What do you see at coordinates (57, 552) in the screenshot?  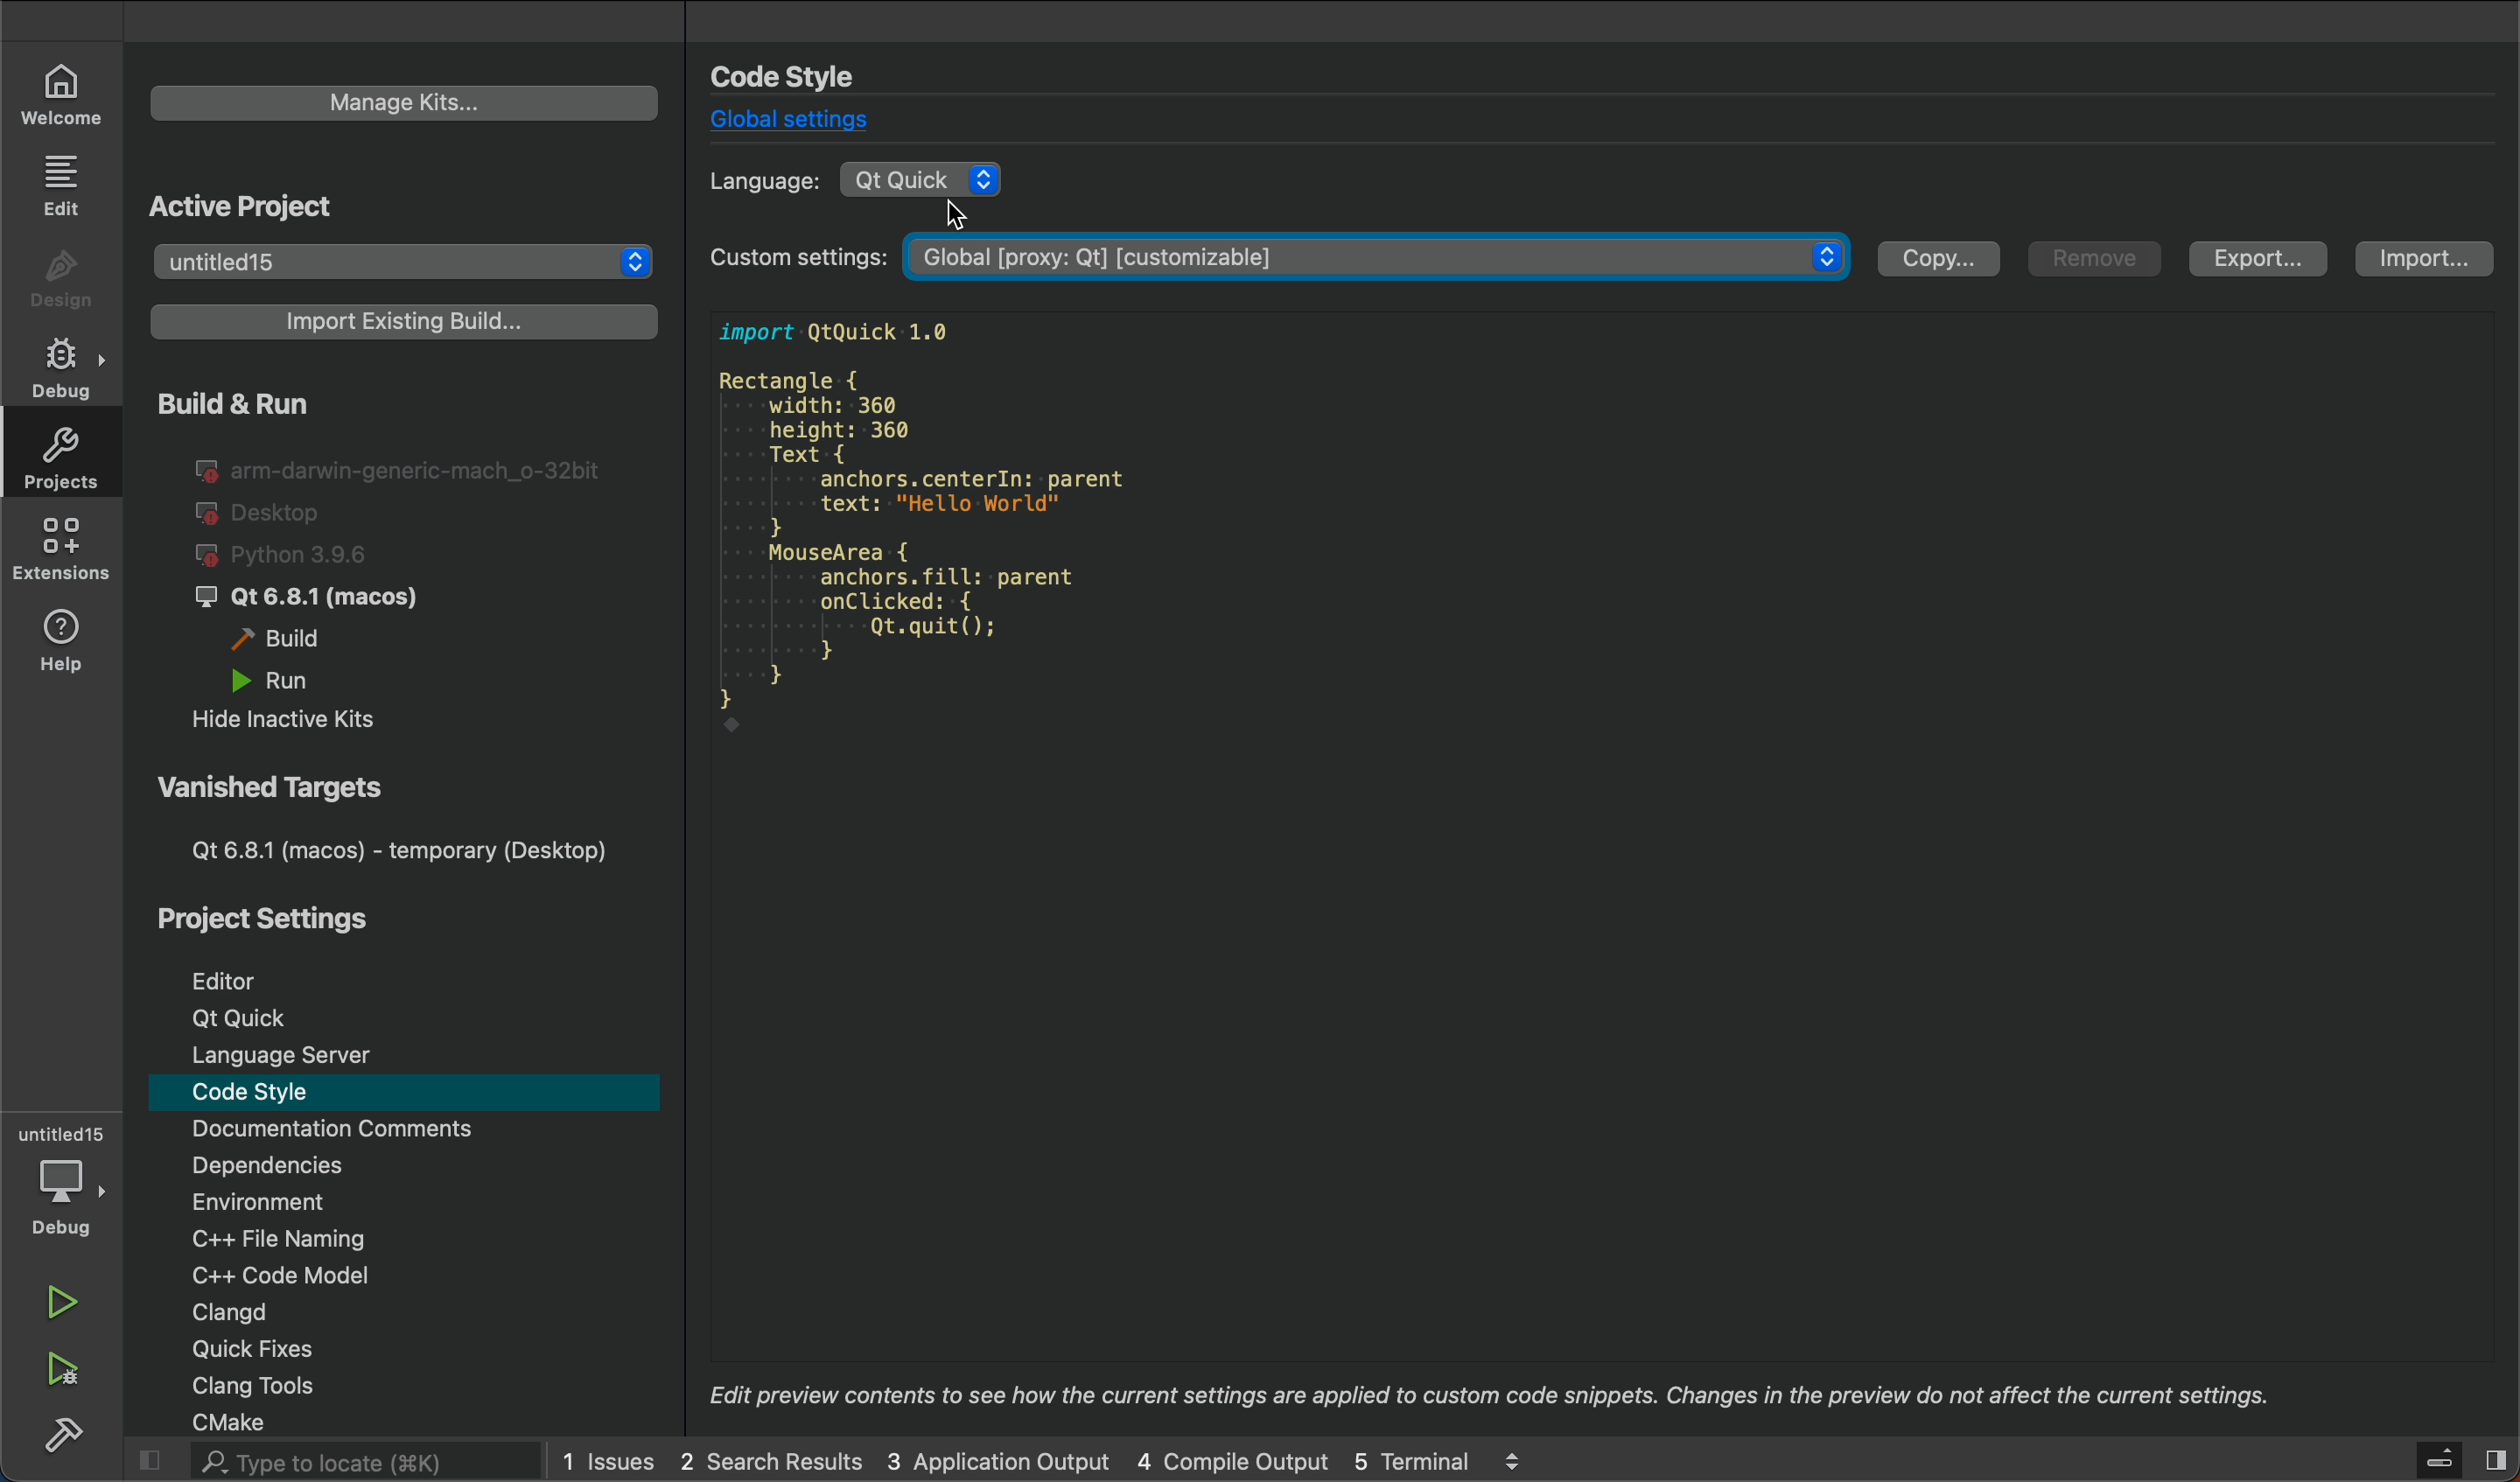 I see `extensions` at bounding box center [57, 552].